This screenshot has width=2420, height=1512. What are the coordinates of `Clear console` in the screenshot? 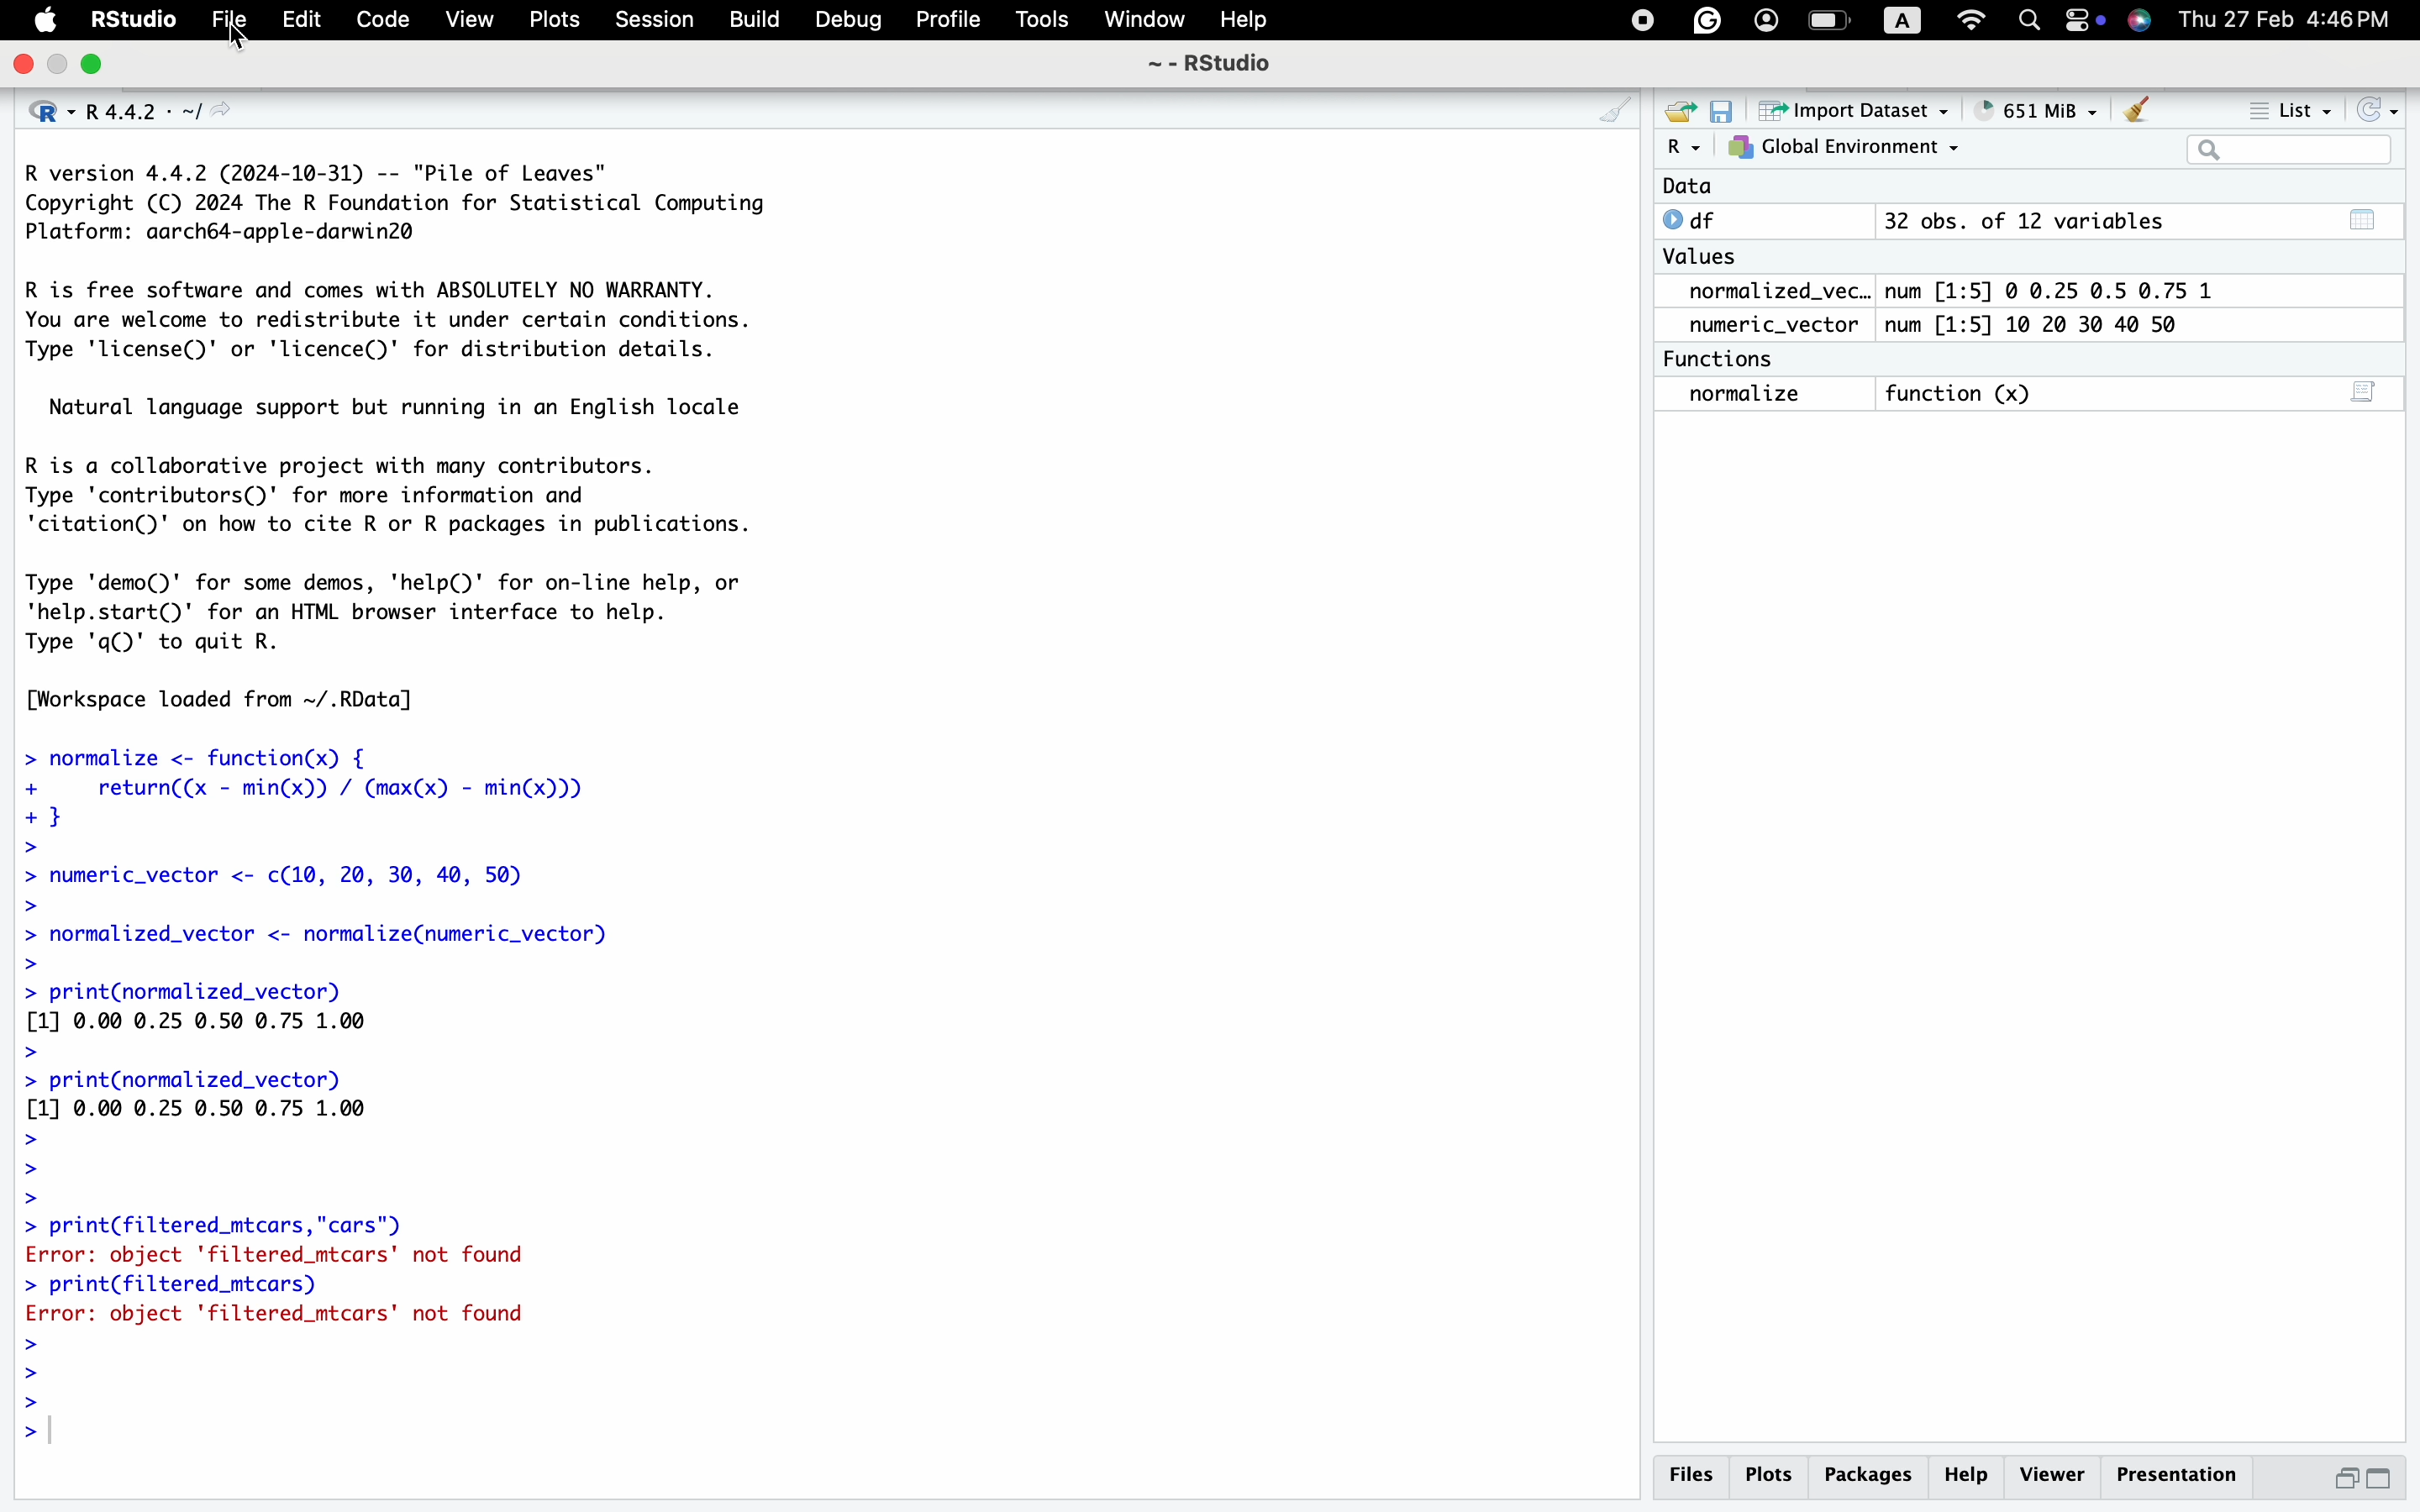 It's located at (2141, 106).